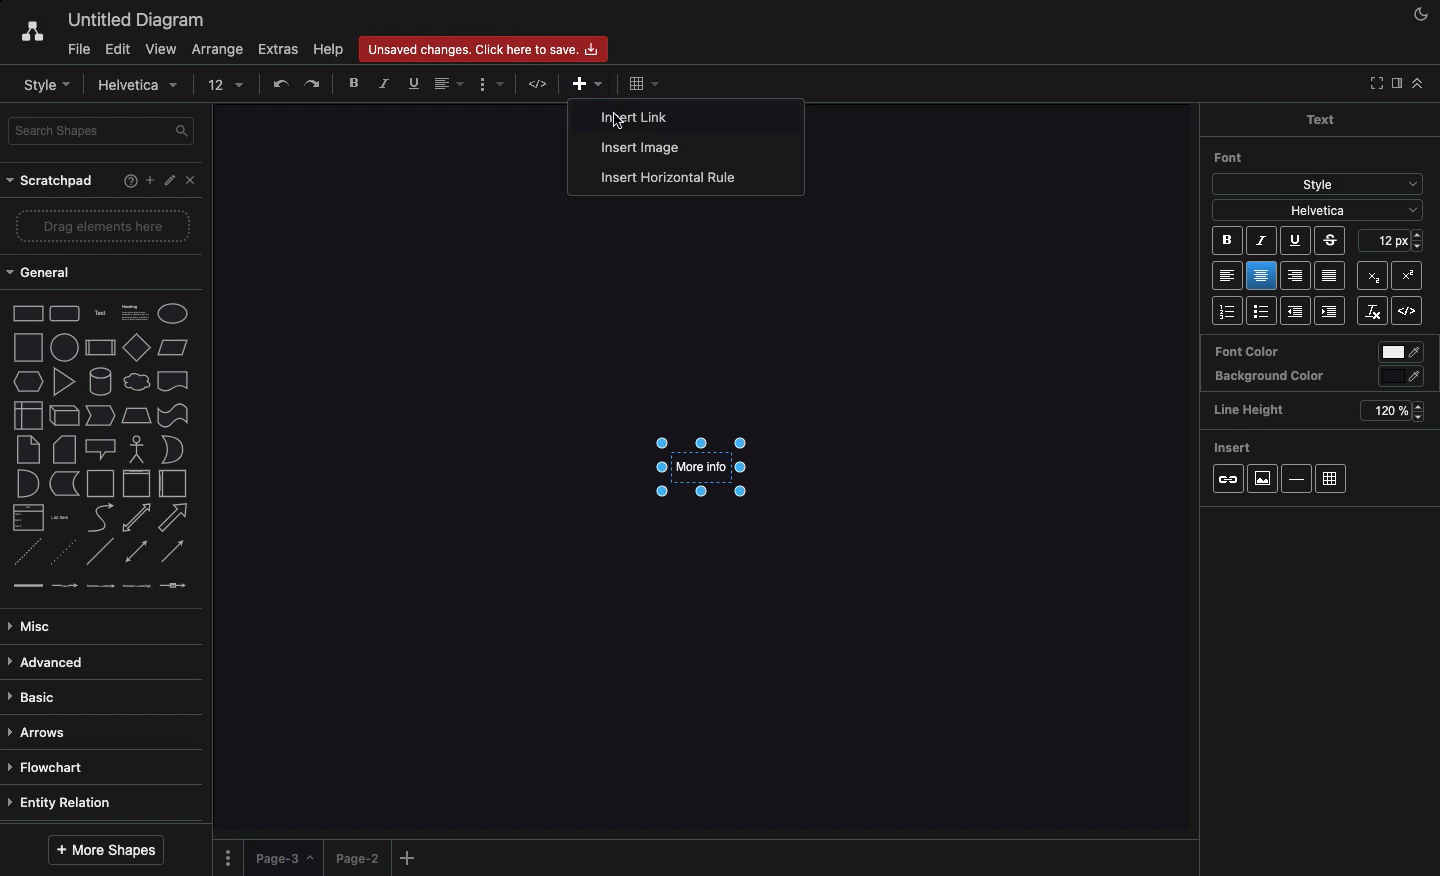 This screenshot has height=876, width=1440. Describe the element at coordinates (29, 517) in the screenshot. I see `list` at that location.